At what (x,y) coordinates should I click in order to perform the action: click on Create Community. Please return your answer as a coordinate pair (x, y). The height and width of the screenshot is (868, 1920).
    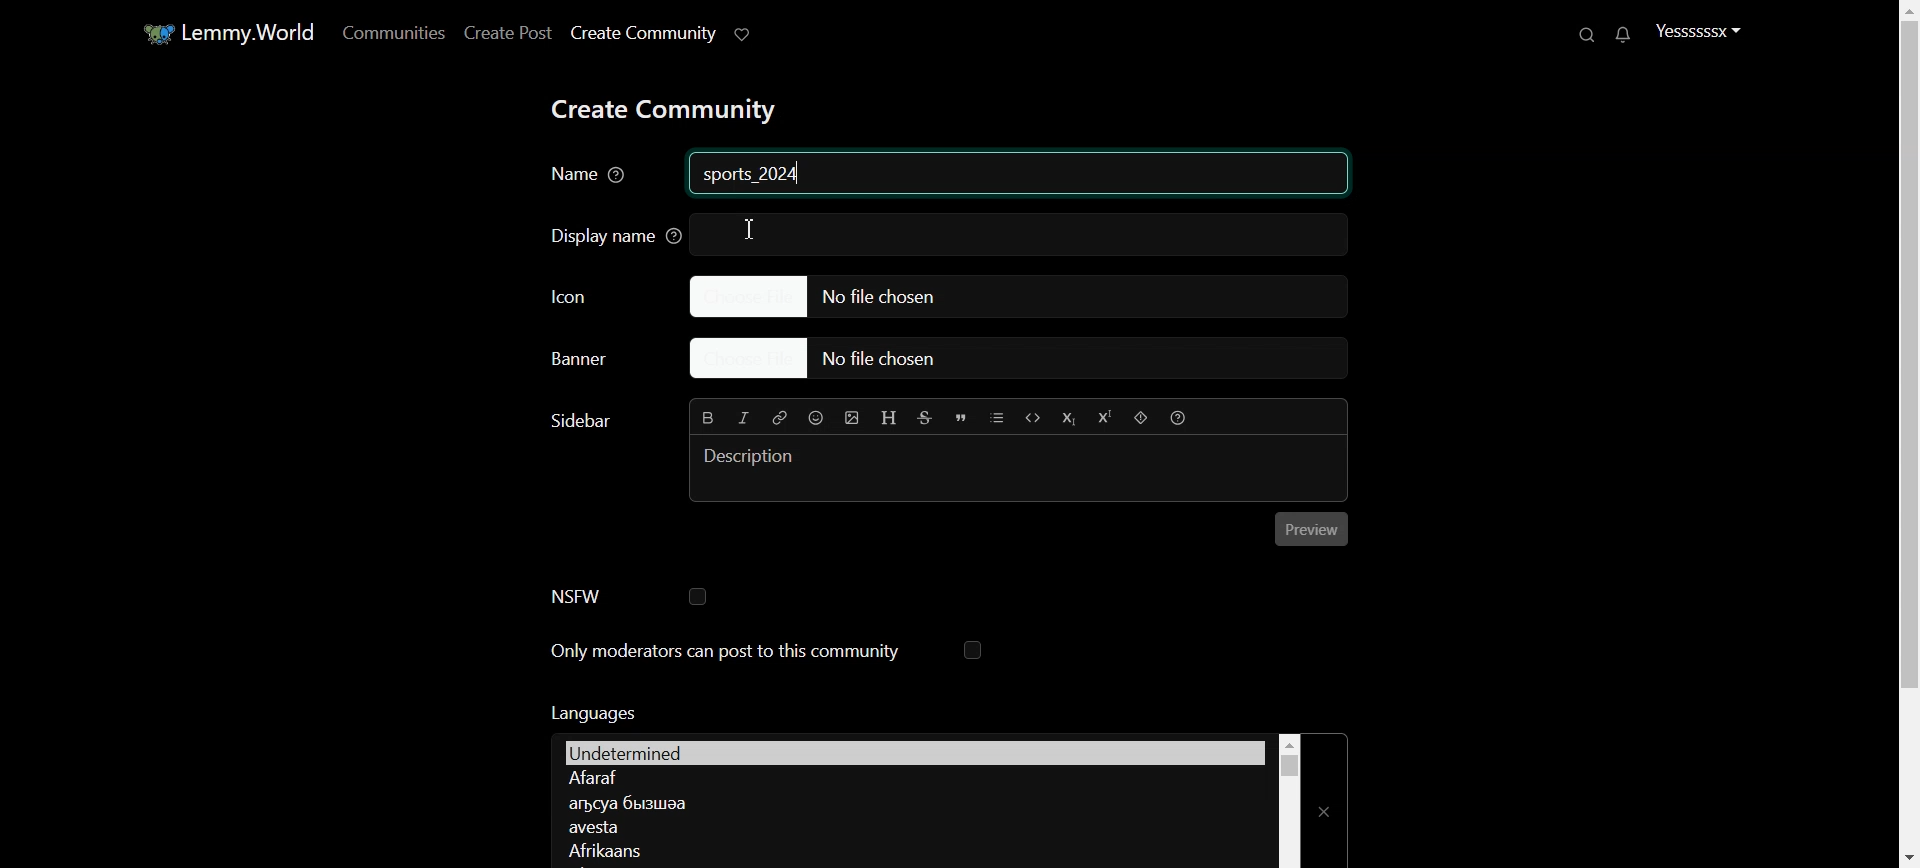
    Looking at the image, I should click on (642, 33).